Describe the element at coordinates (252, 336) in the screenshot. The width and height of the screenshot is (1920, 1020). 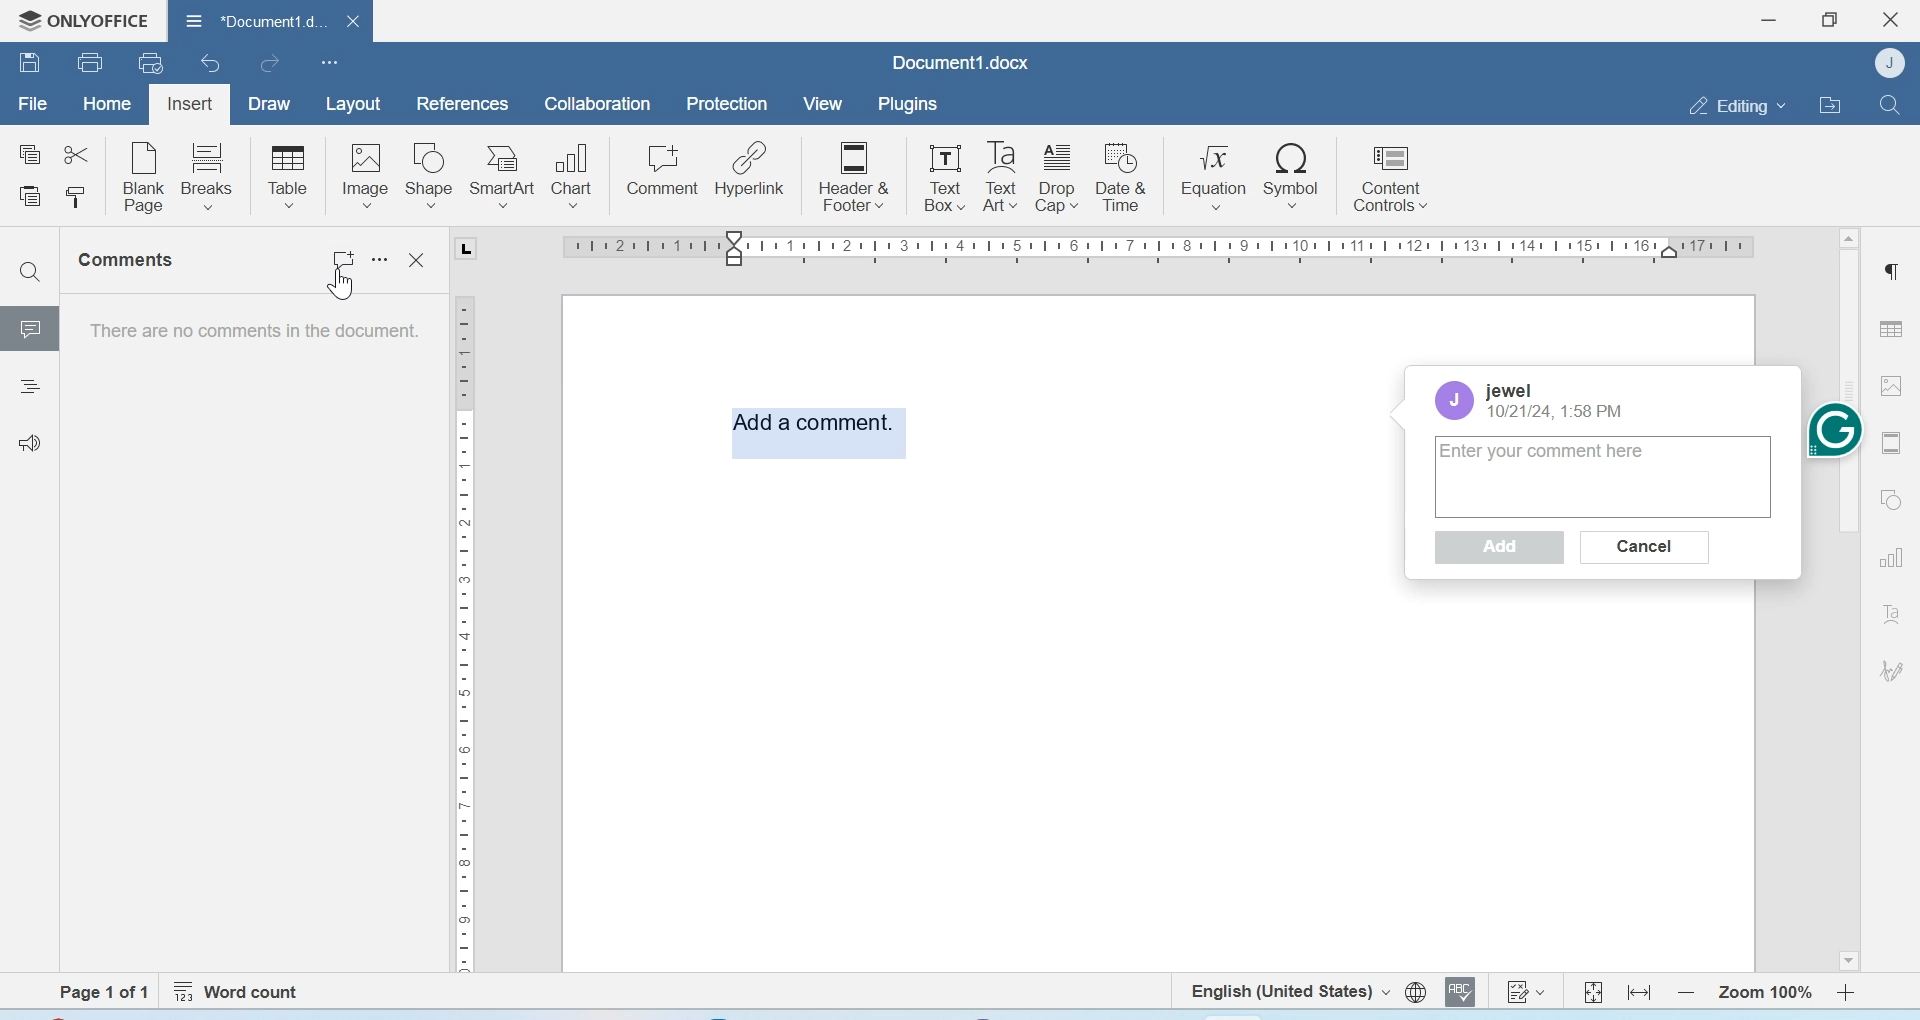
I see `There are no comments in the document.` at that location.